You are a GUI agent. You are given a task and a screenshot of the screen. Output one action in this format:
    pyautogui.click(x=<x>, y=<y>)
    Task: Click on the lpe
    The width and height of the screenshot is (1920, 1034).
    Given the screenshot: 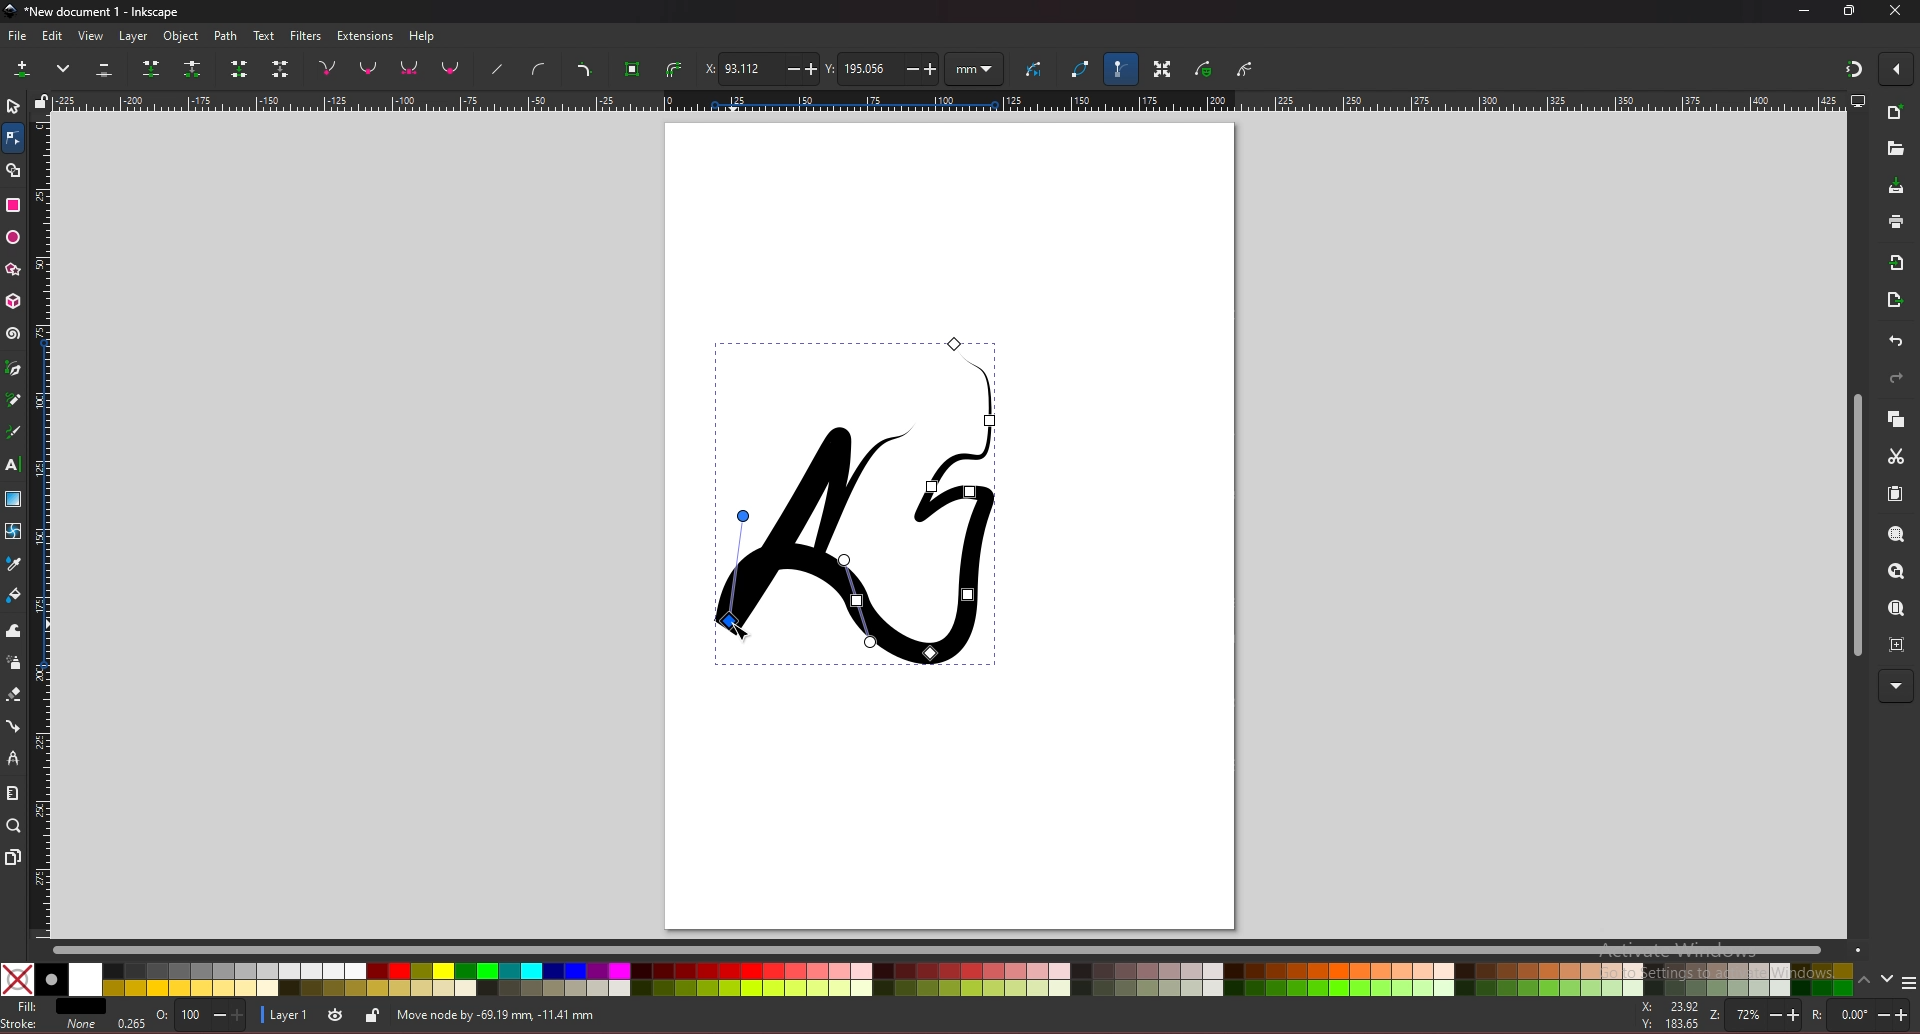 What is the action you would take?
    pyautogui.click(x=15, y=759)
    